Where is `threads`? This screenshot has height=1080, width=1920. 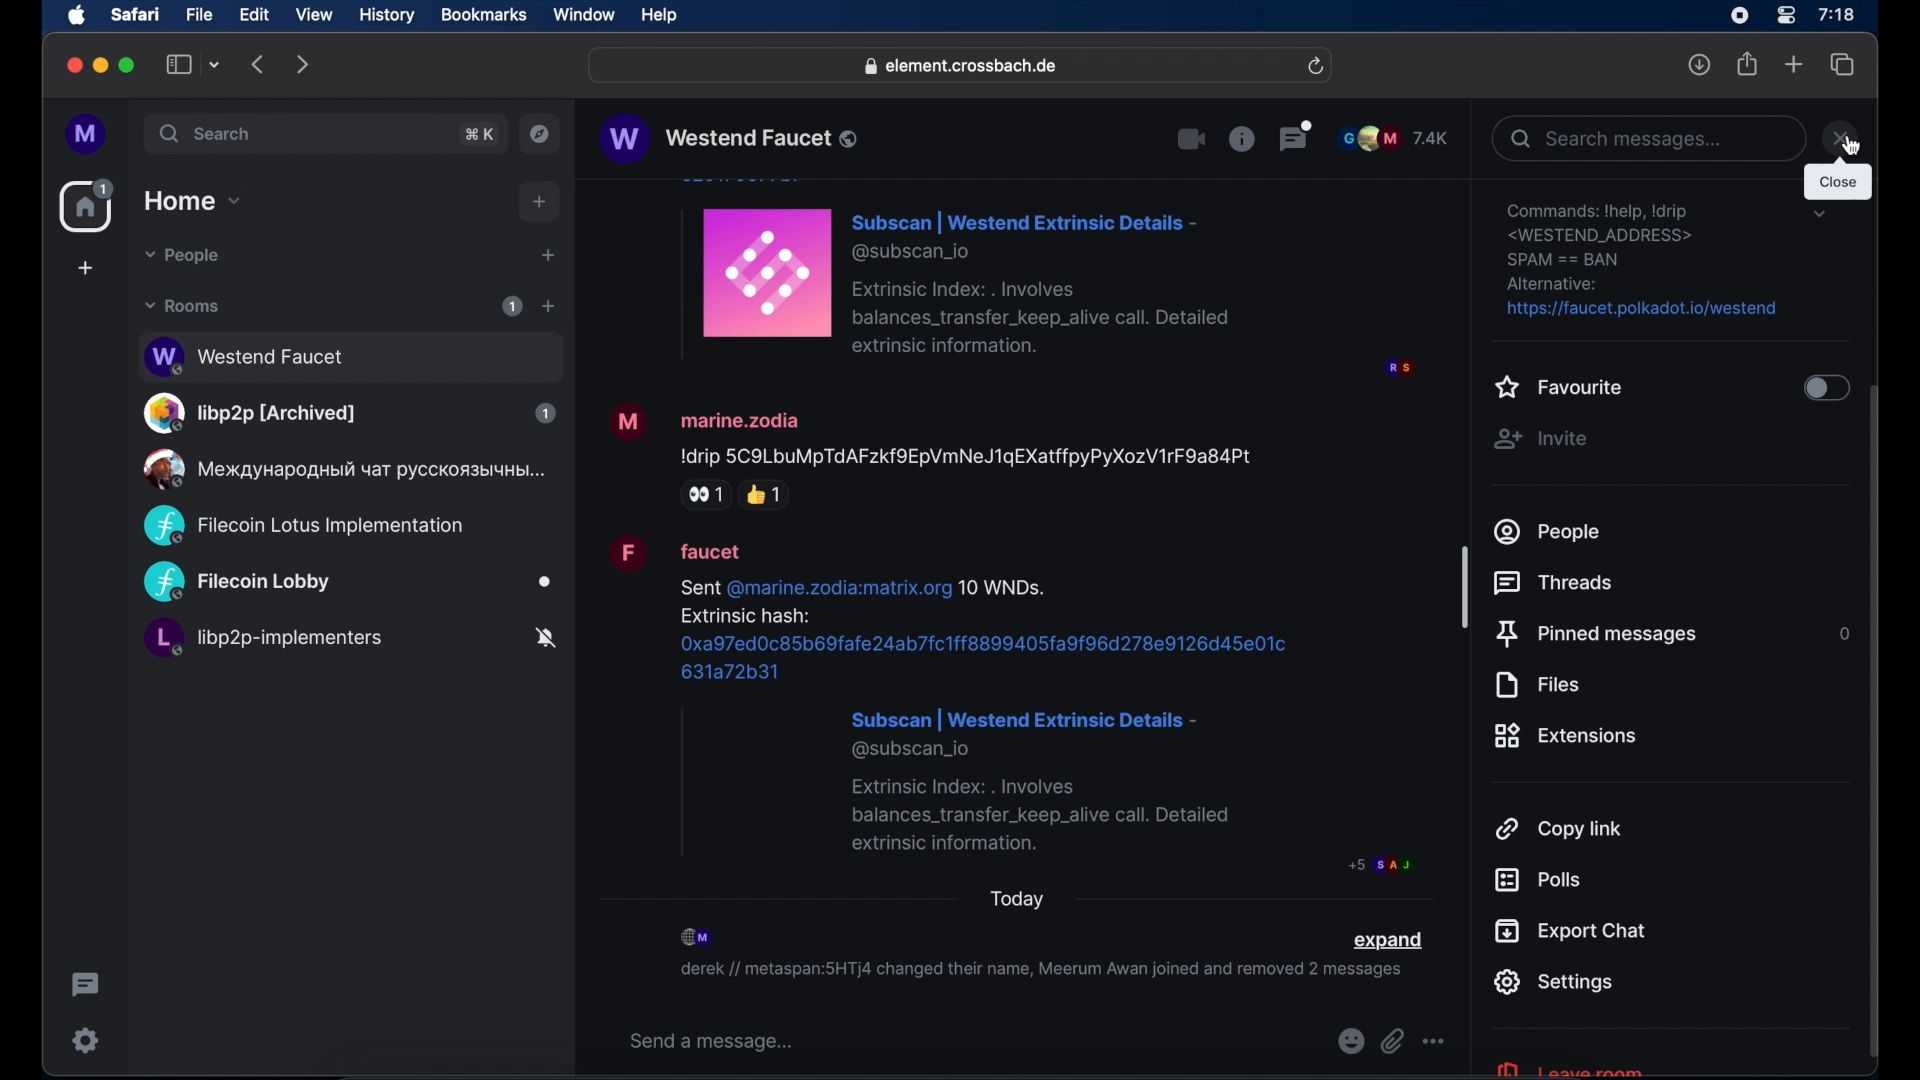 threads is located at coordinates (1296, 135).